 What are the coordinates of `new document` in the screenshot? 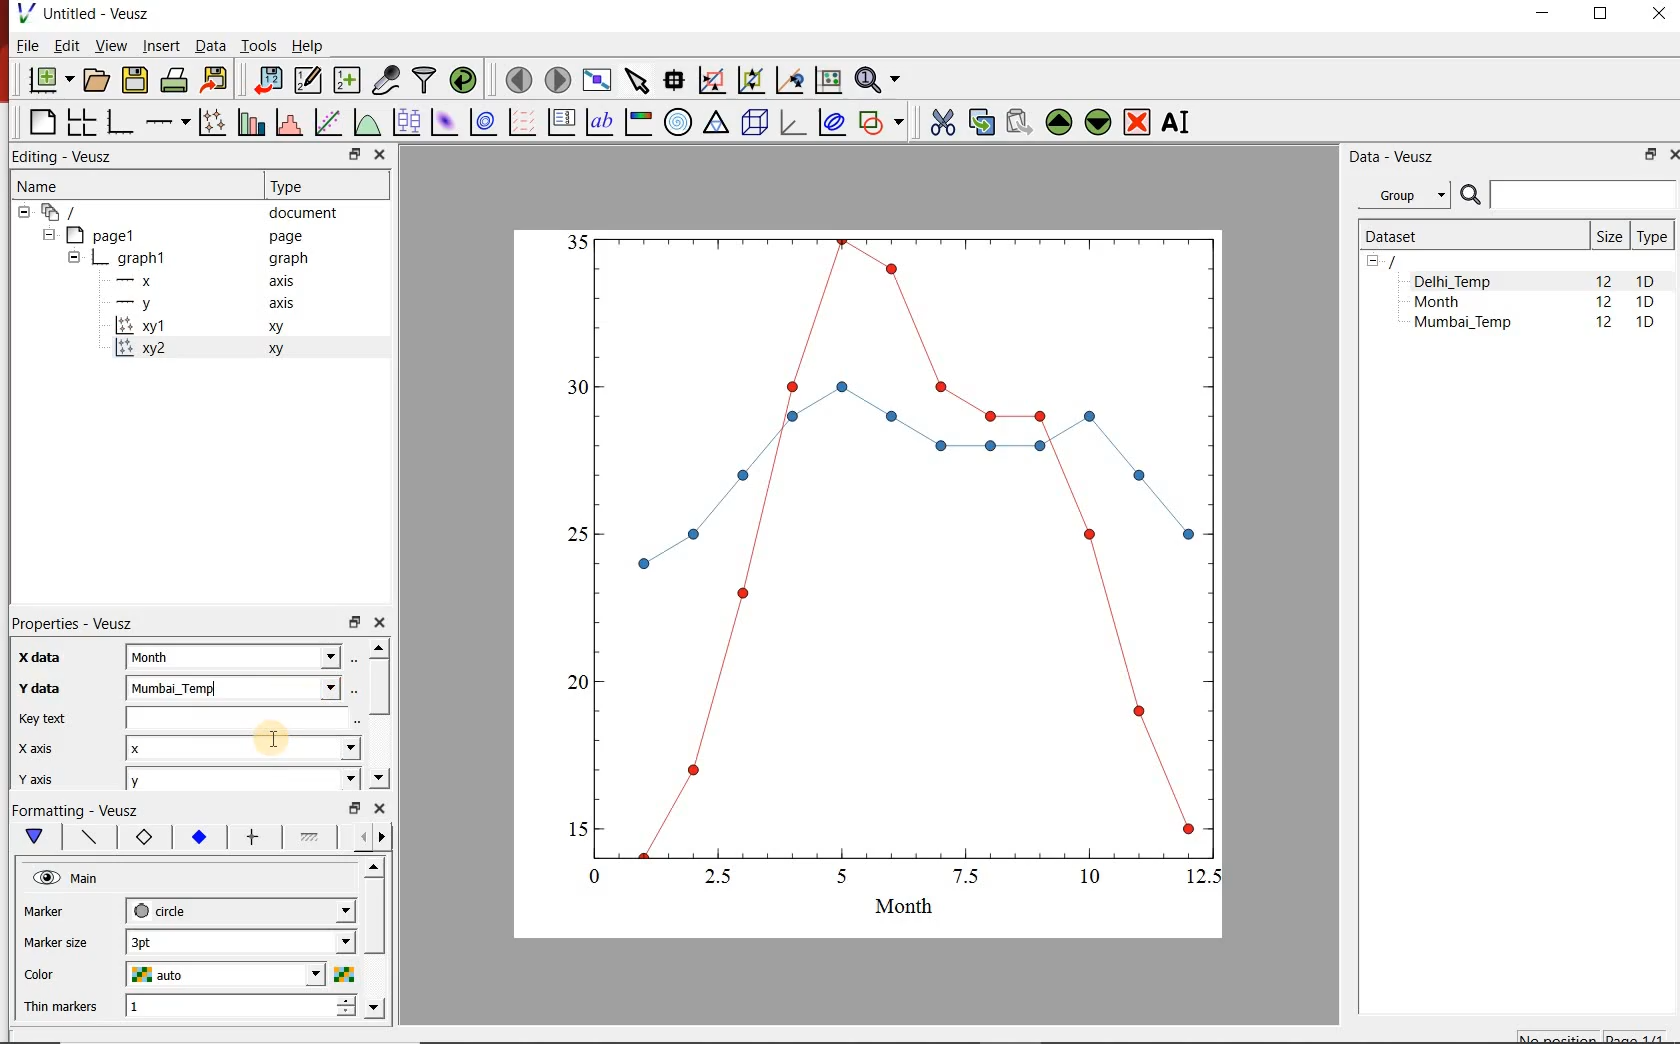 It's located at (49, 80).